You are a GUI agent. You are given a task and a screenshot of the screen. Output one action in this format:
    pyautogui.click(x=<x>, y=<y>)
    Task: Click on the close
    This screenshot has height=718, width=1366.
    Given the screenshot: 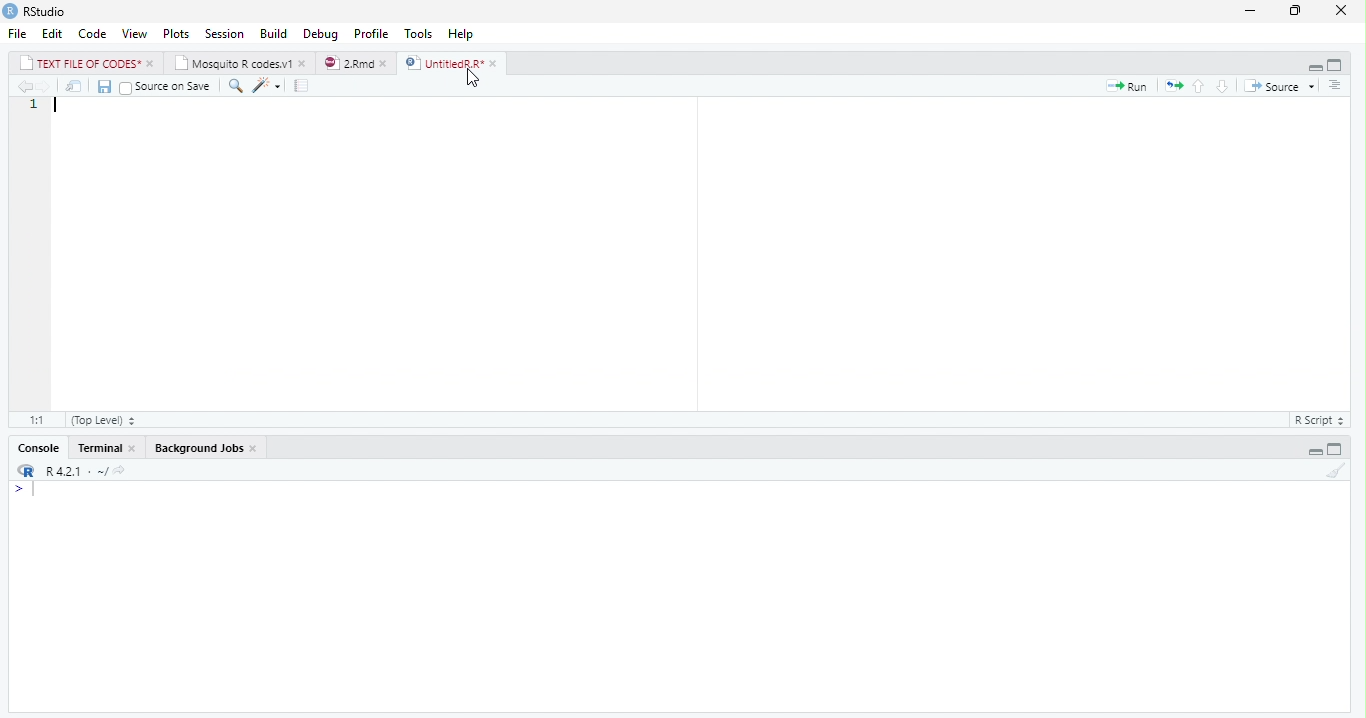 What is the action you would take?
    pyautogui.click(x=388, y=64)
    